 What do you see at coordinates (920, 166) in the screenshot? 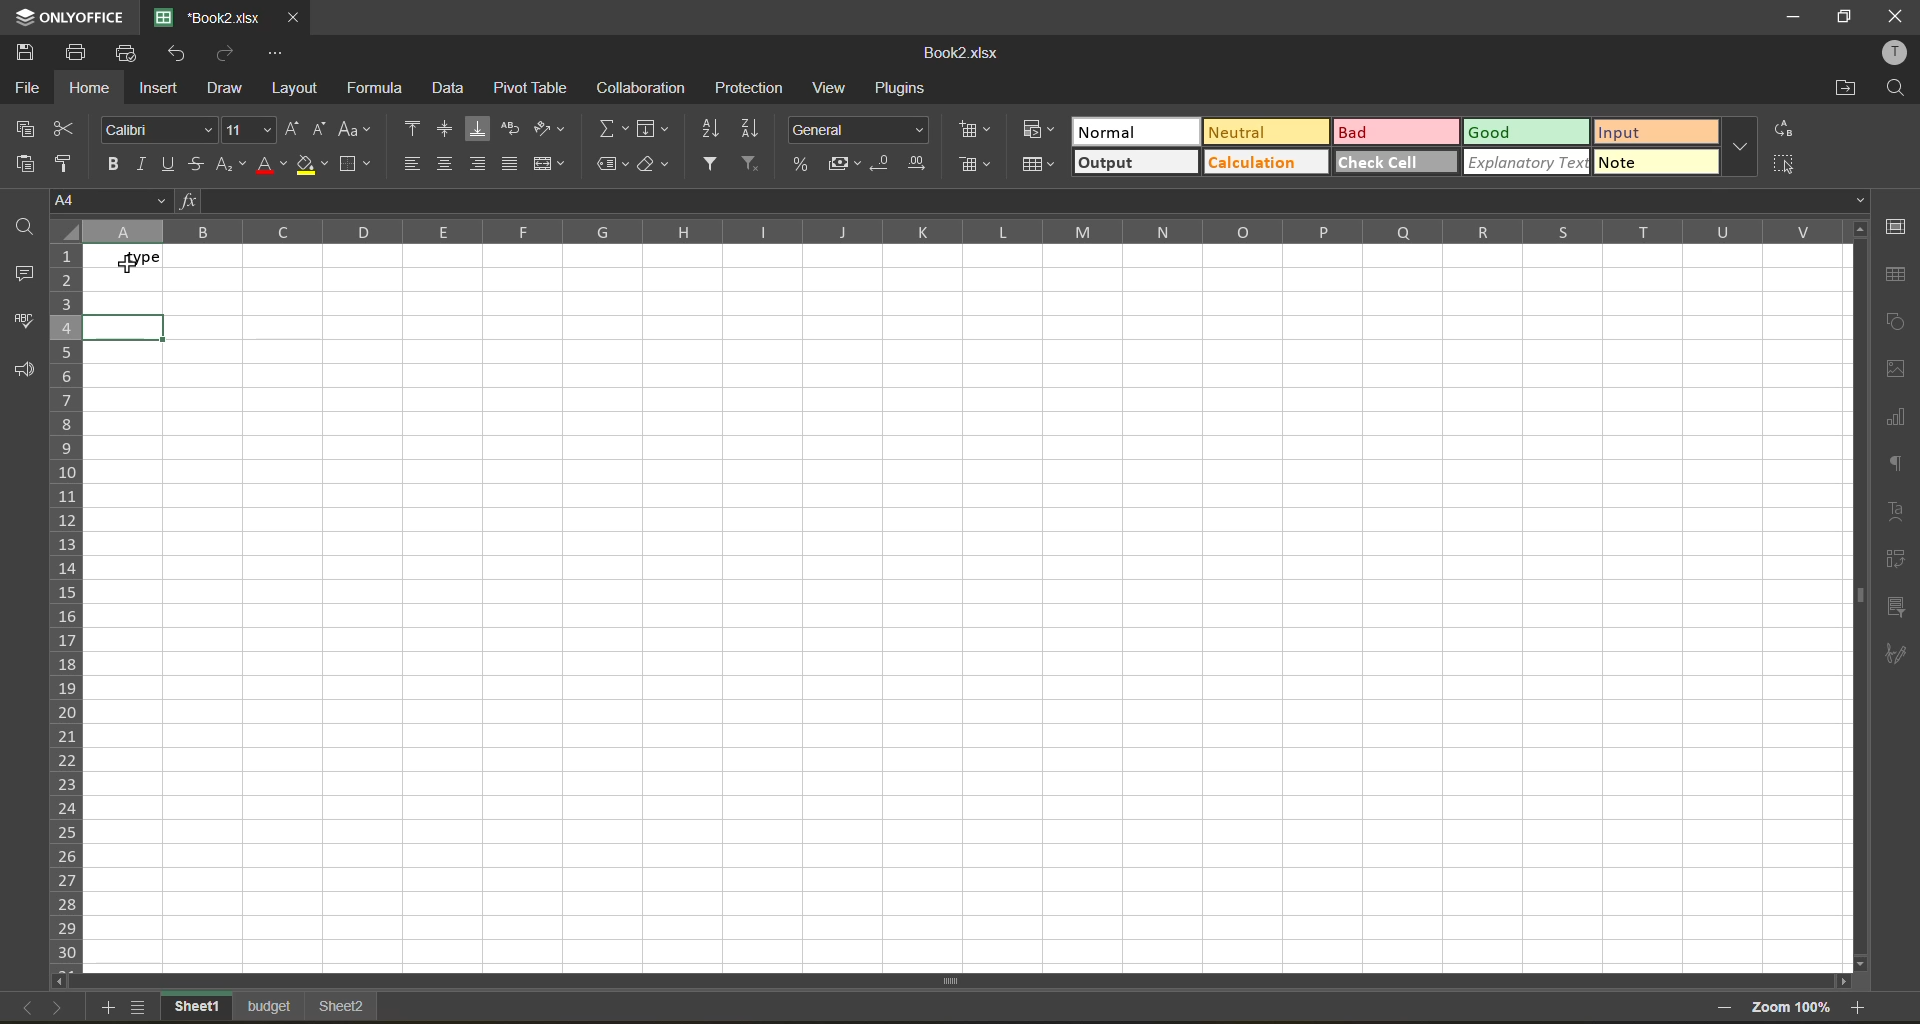
I see `increase decimal` at bounding box center [920, 166].